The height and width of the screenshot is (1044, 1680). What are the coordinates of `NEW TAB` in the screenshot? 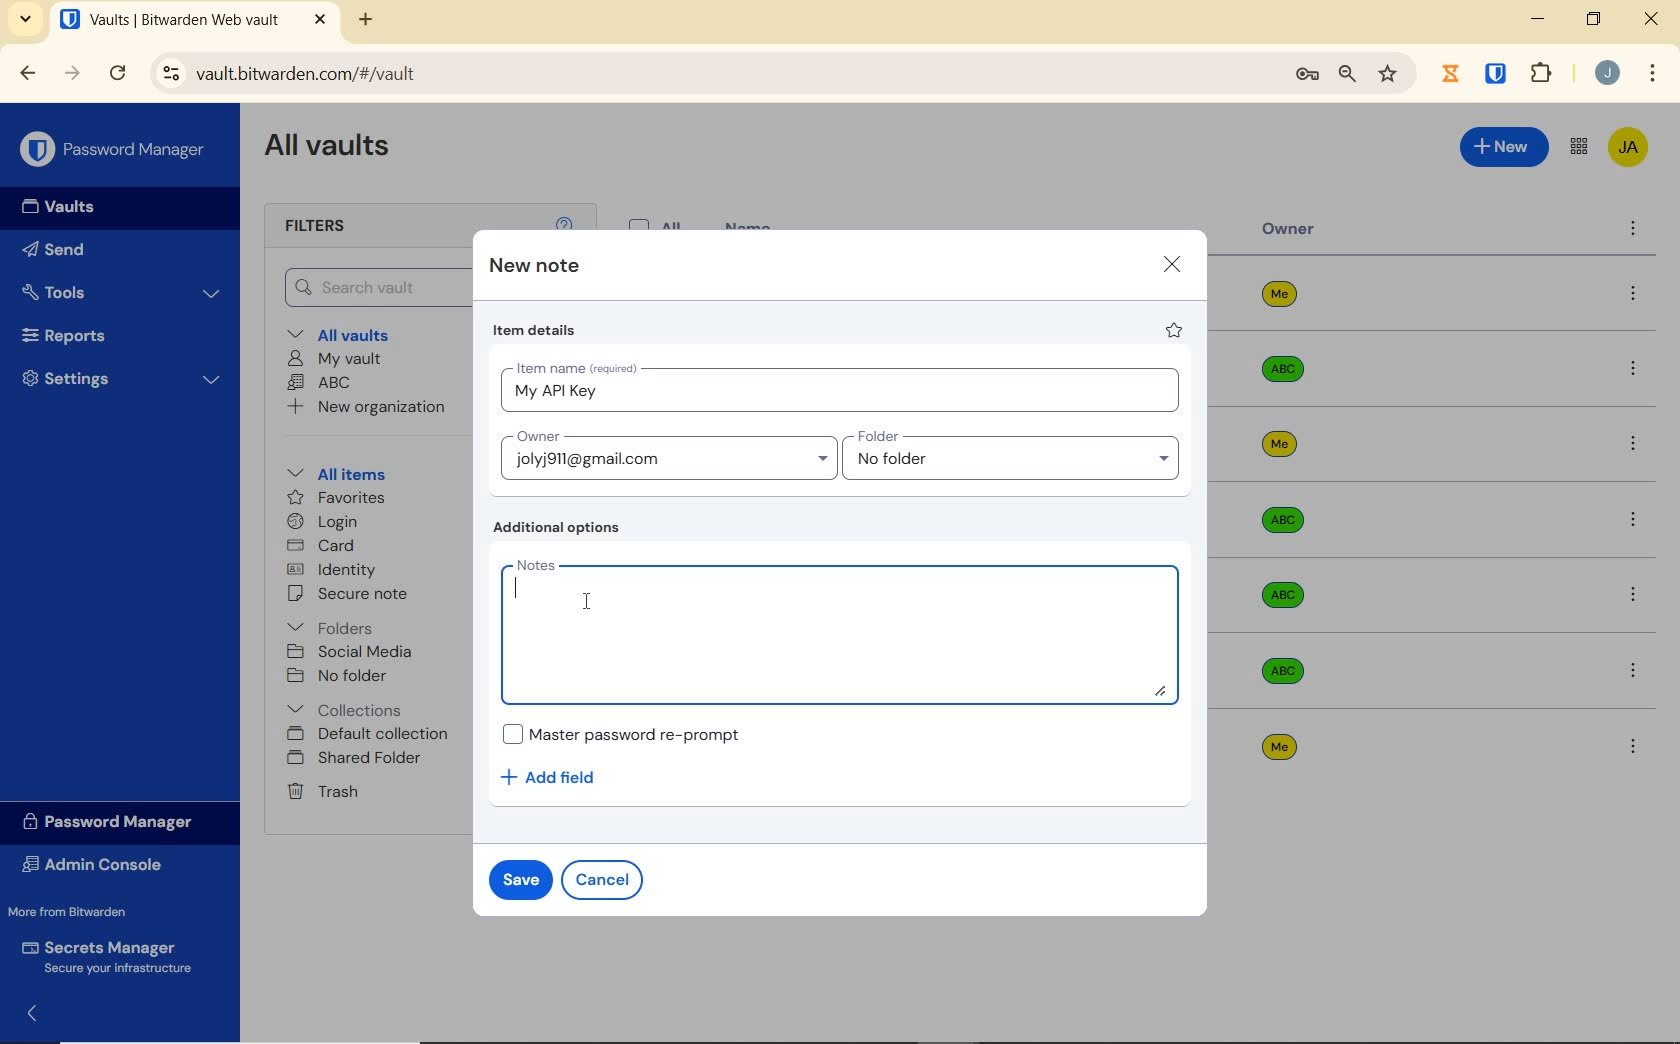 It's located at (368, 20).